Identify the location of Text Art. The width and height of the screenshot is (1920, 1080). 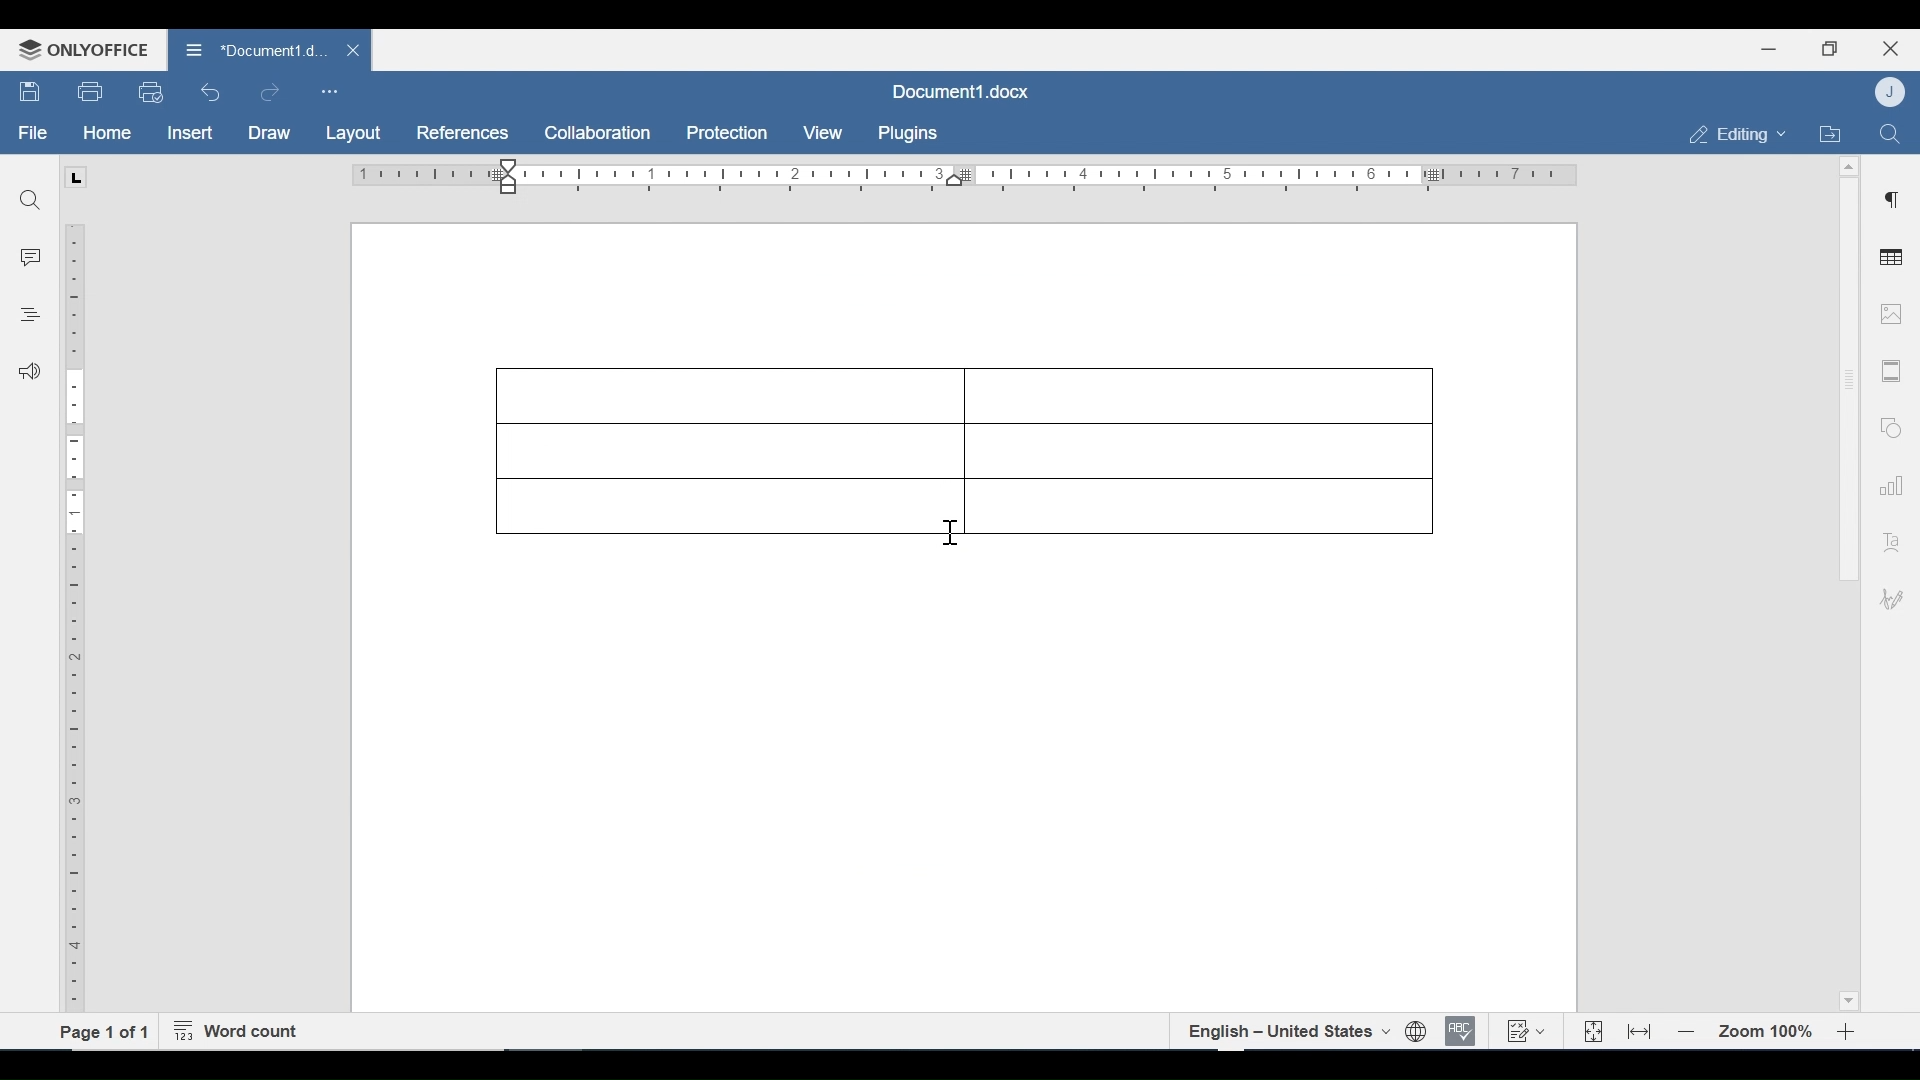
(1889, 538).